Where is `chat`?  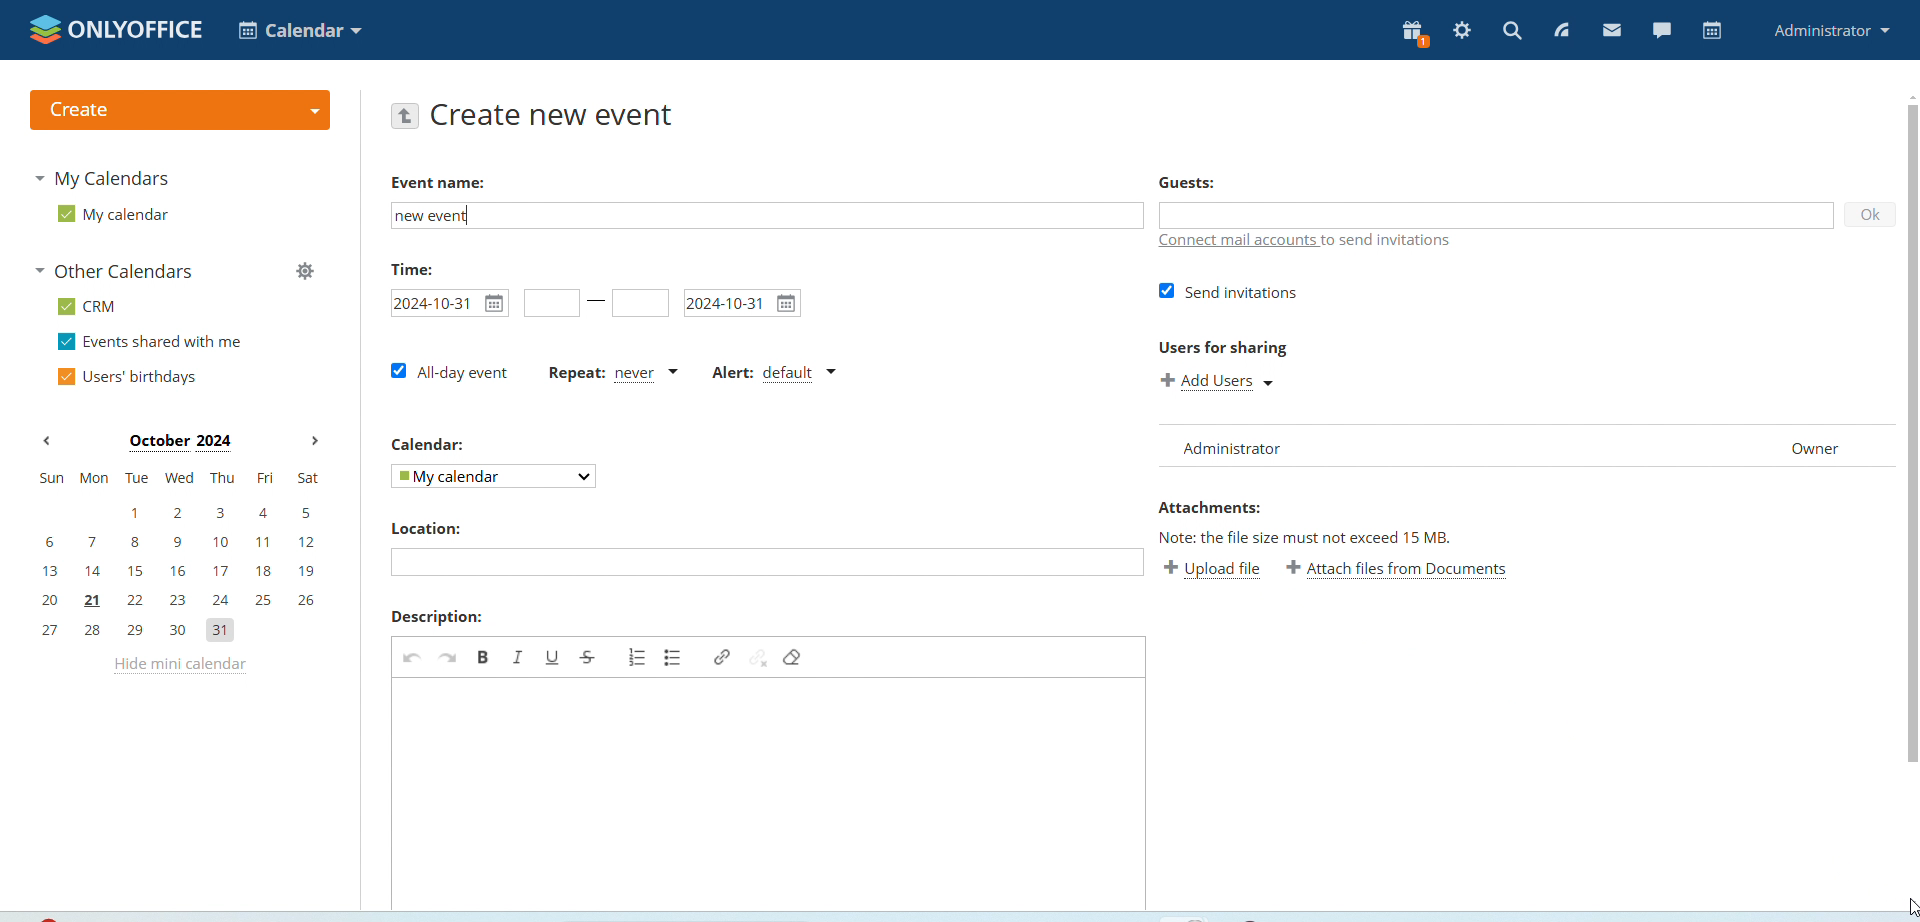
chat is located at coordinates (1664, 28).